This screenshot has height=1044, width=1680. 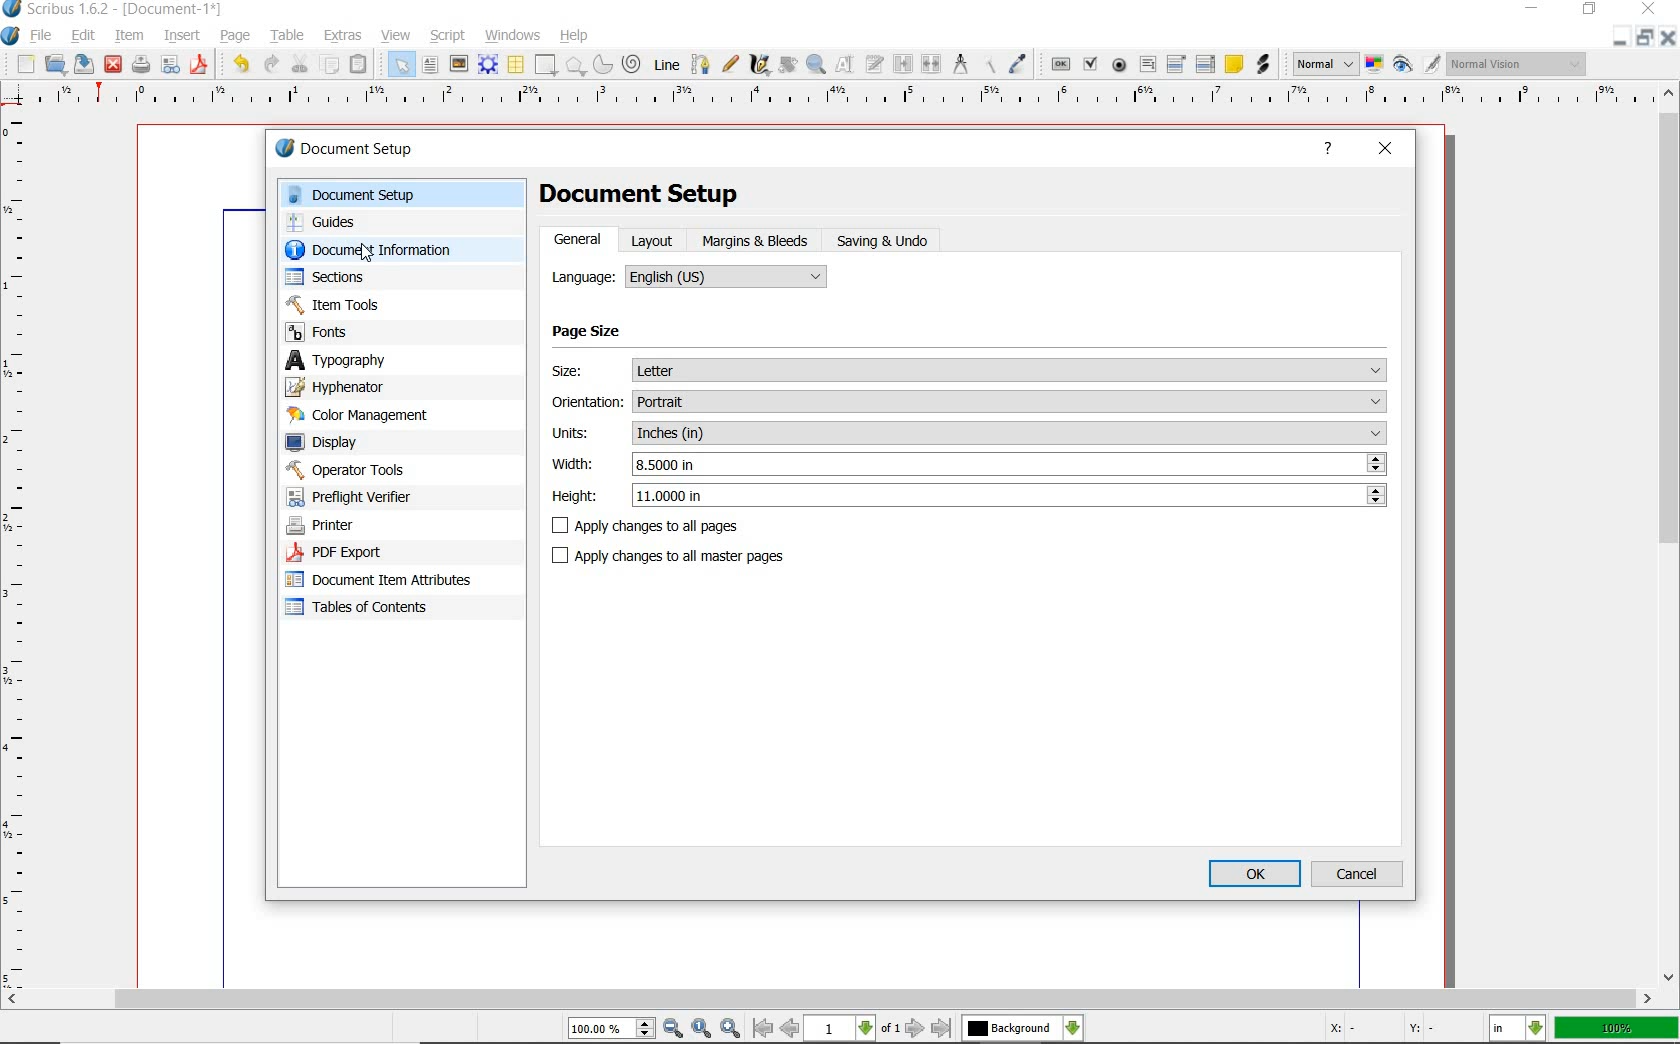 What do you see at coordinates (1649, 8) in the screenshot?
I see `close` at bounding box center [1649, 8].